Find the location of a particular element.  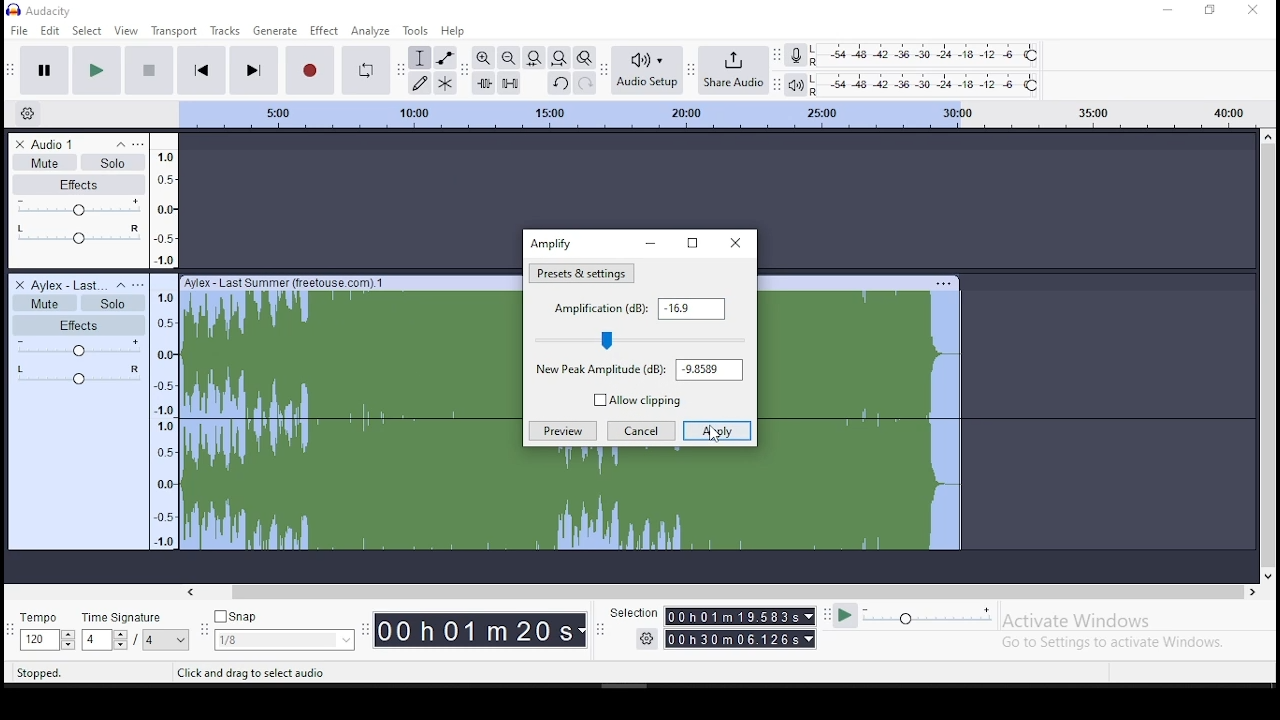

analyze is located at coordinates (370, 31).